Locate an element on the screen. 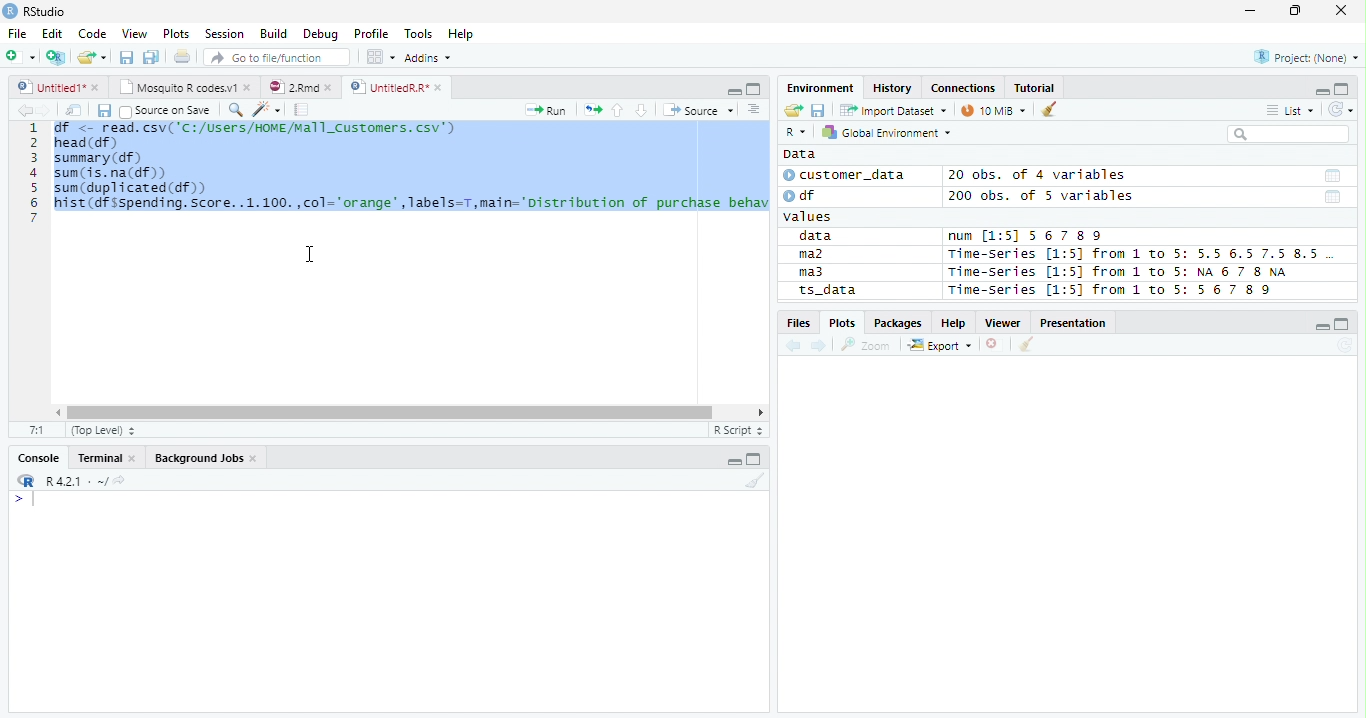 Image resolution: width=1366 pixels, height=718 pixels. Save is located at coordinates (126, 56).